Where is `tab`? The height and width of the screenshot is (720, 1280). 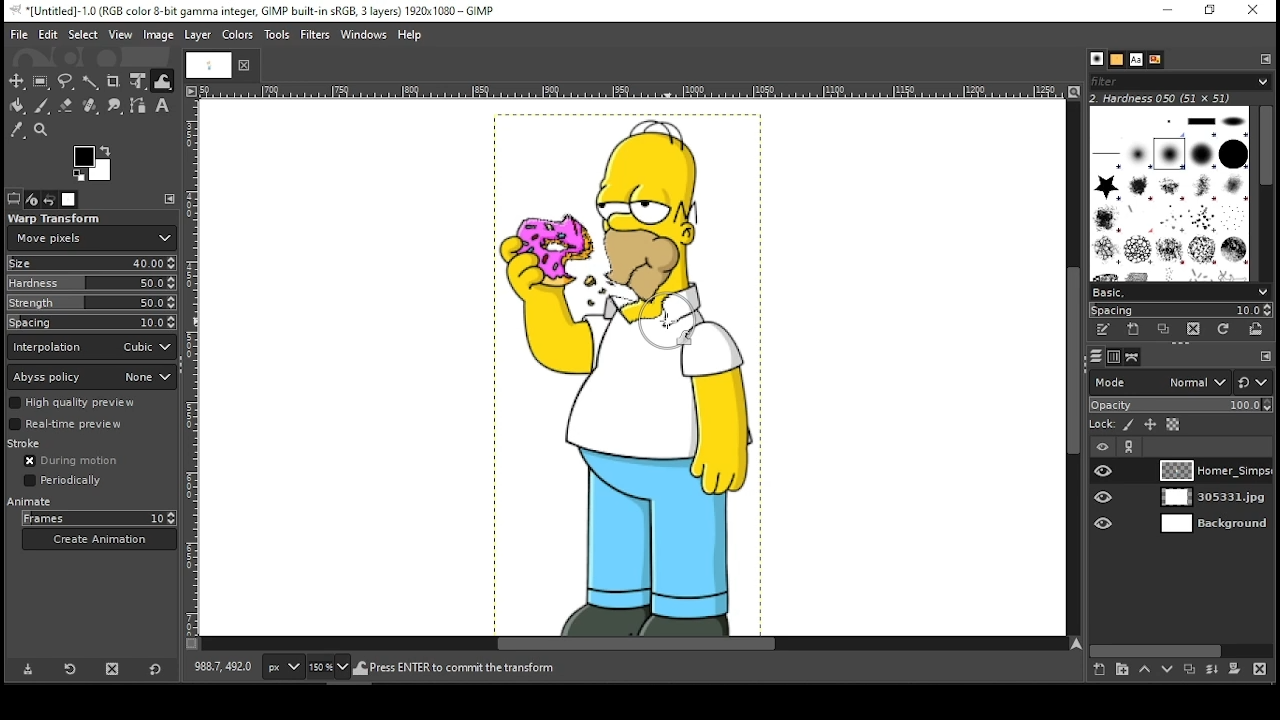
tab is located at coordinates (211, 67).